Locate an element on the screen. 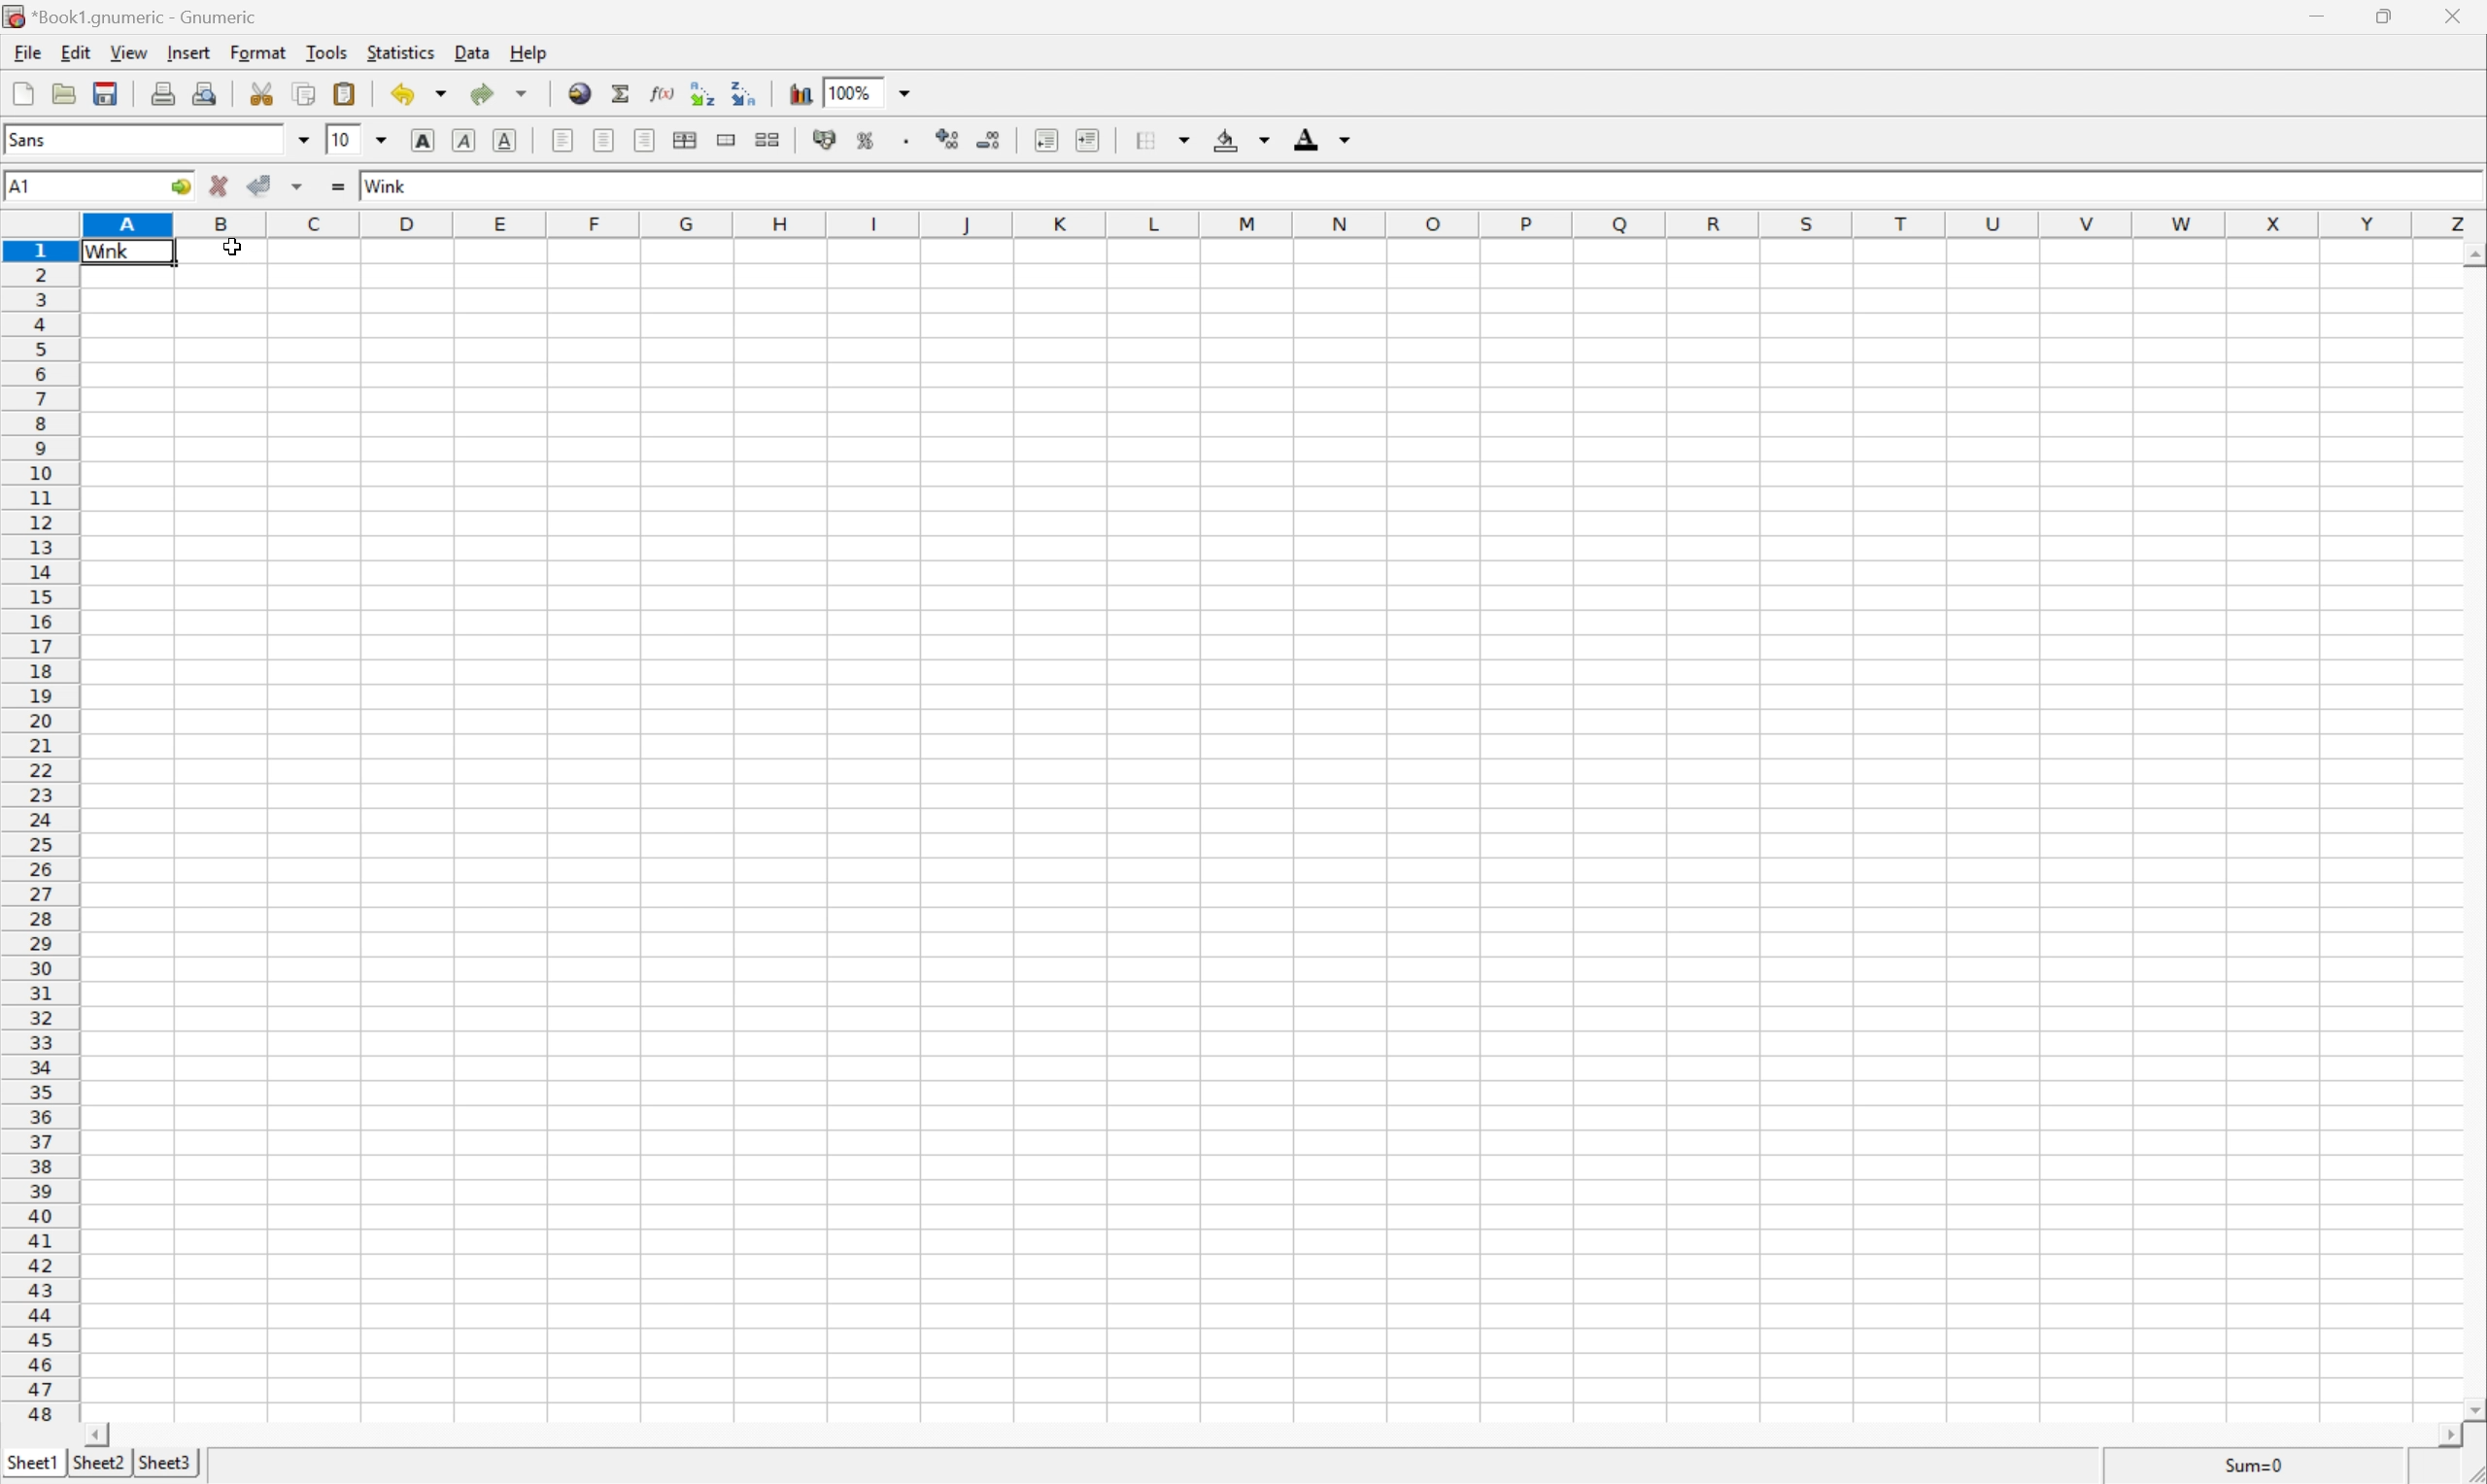 This screenshot has height=1484, width=2487. accept changes is located at coordinates (258, 184).